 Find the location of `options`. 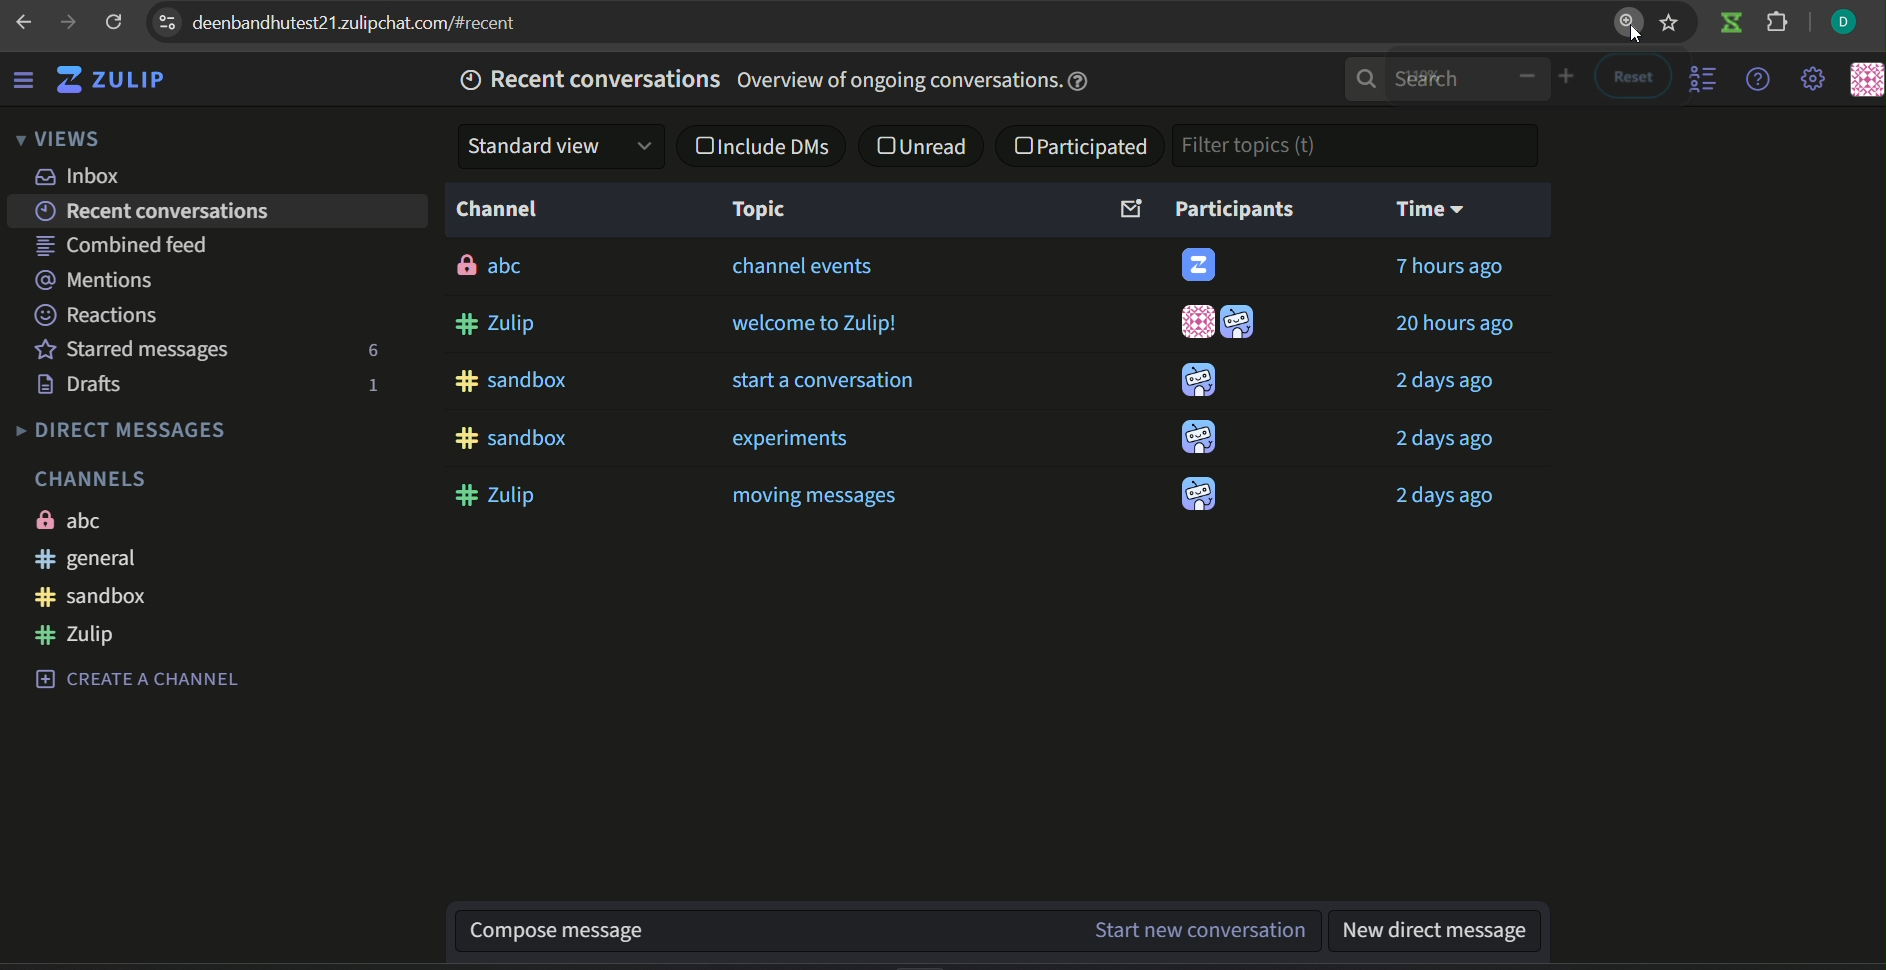

options is located at coordinates (1706, 80).